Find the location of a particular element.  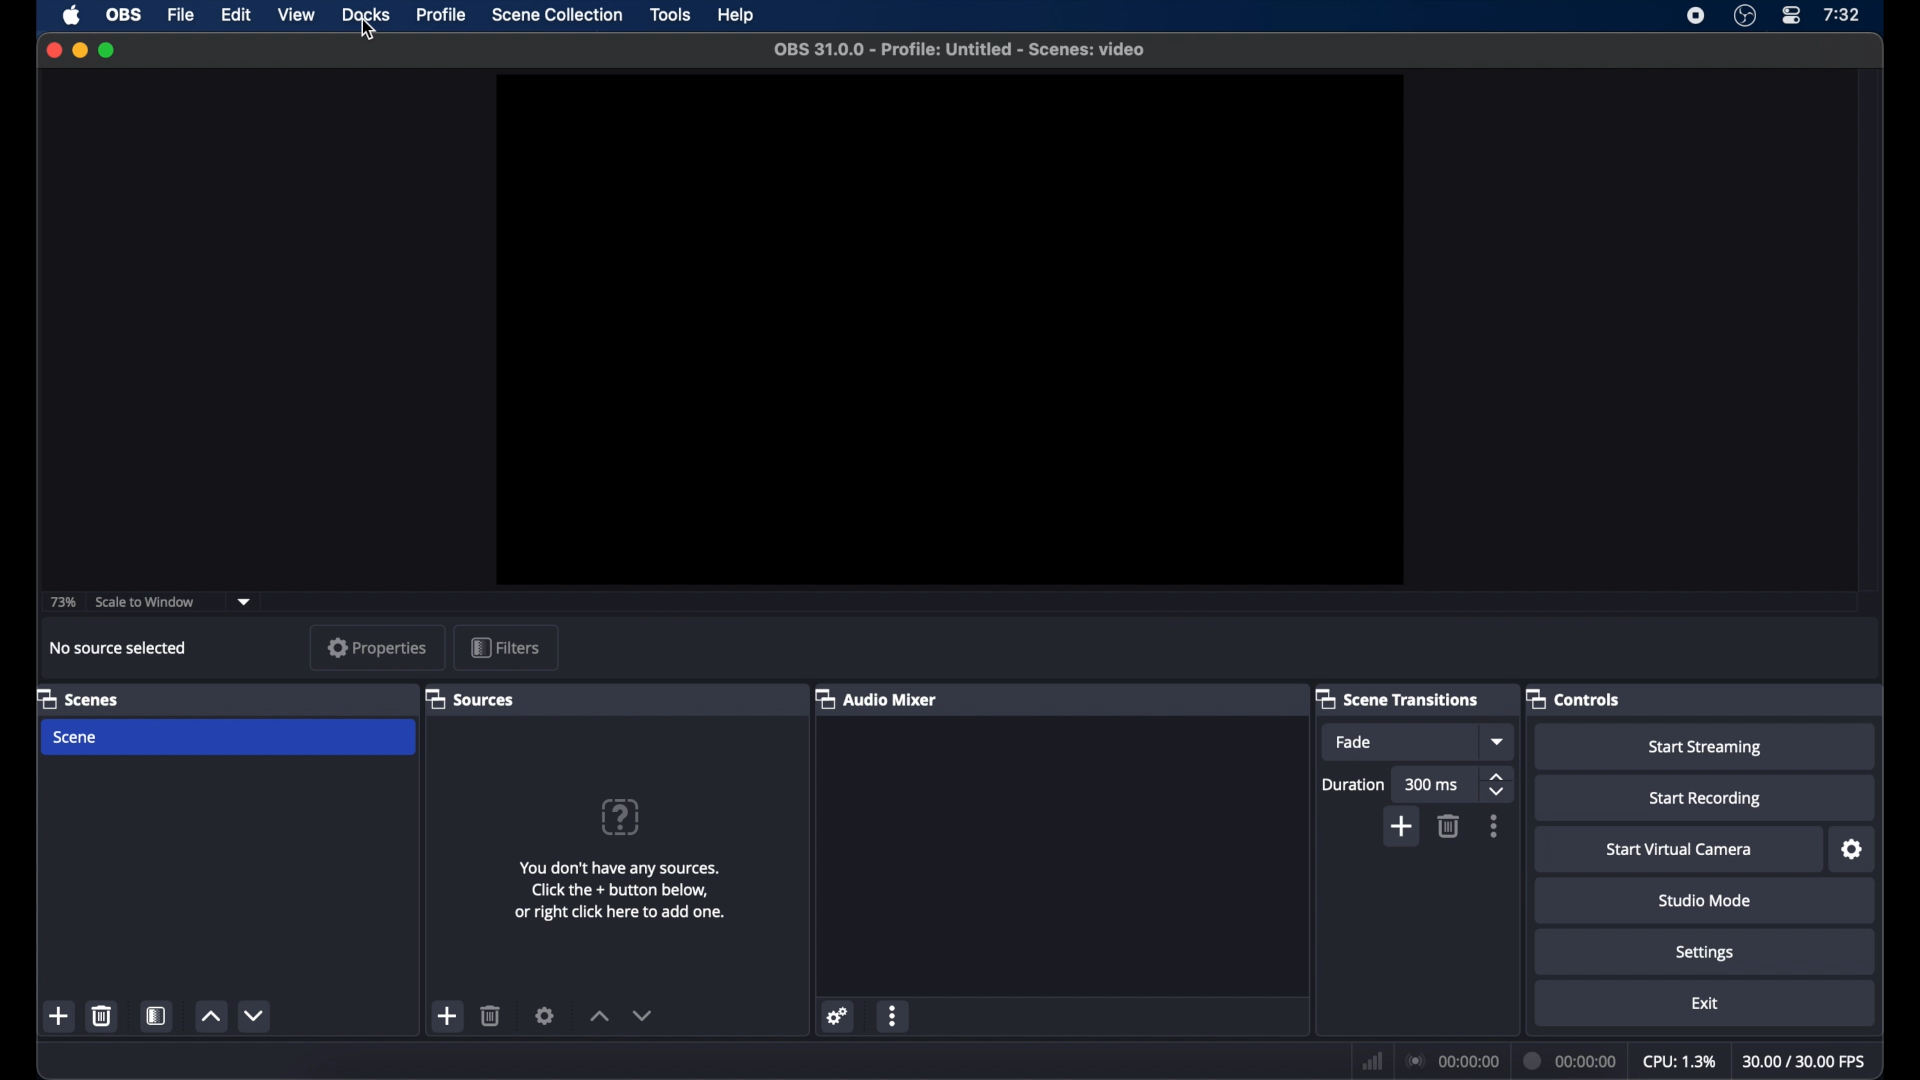

scene collection is located at coordinates (559, 15).